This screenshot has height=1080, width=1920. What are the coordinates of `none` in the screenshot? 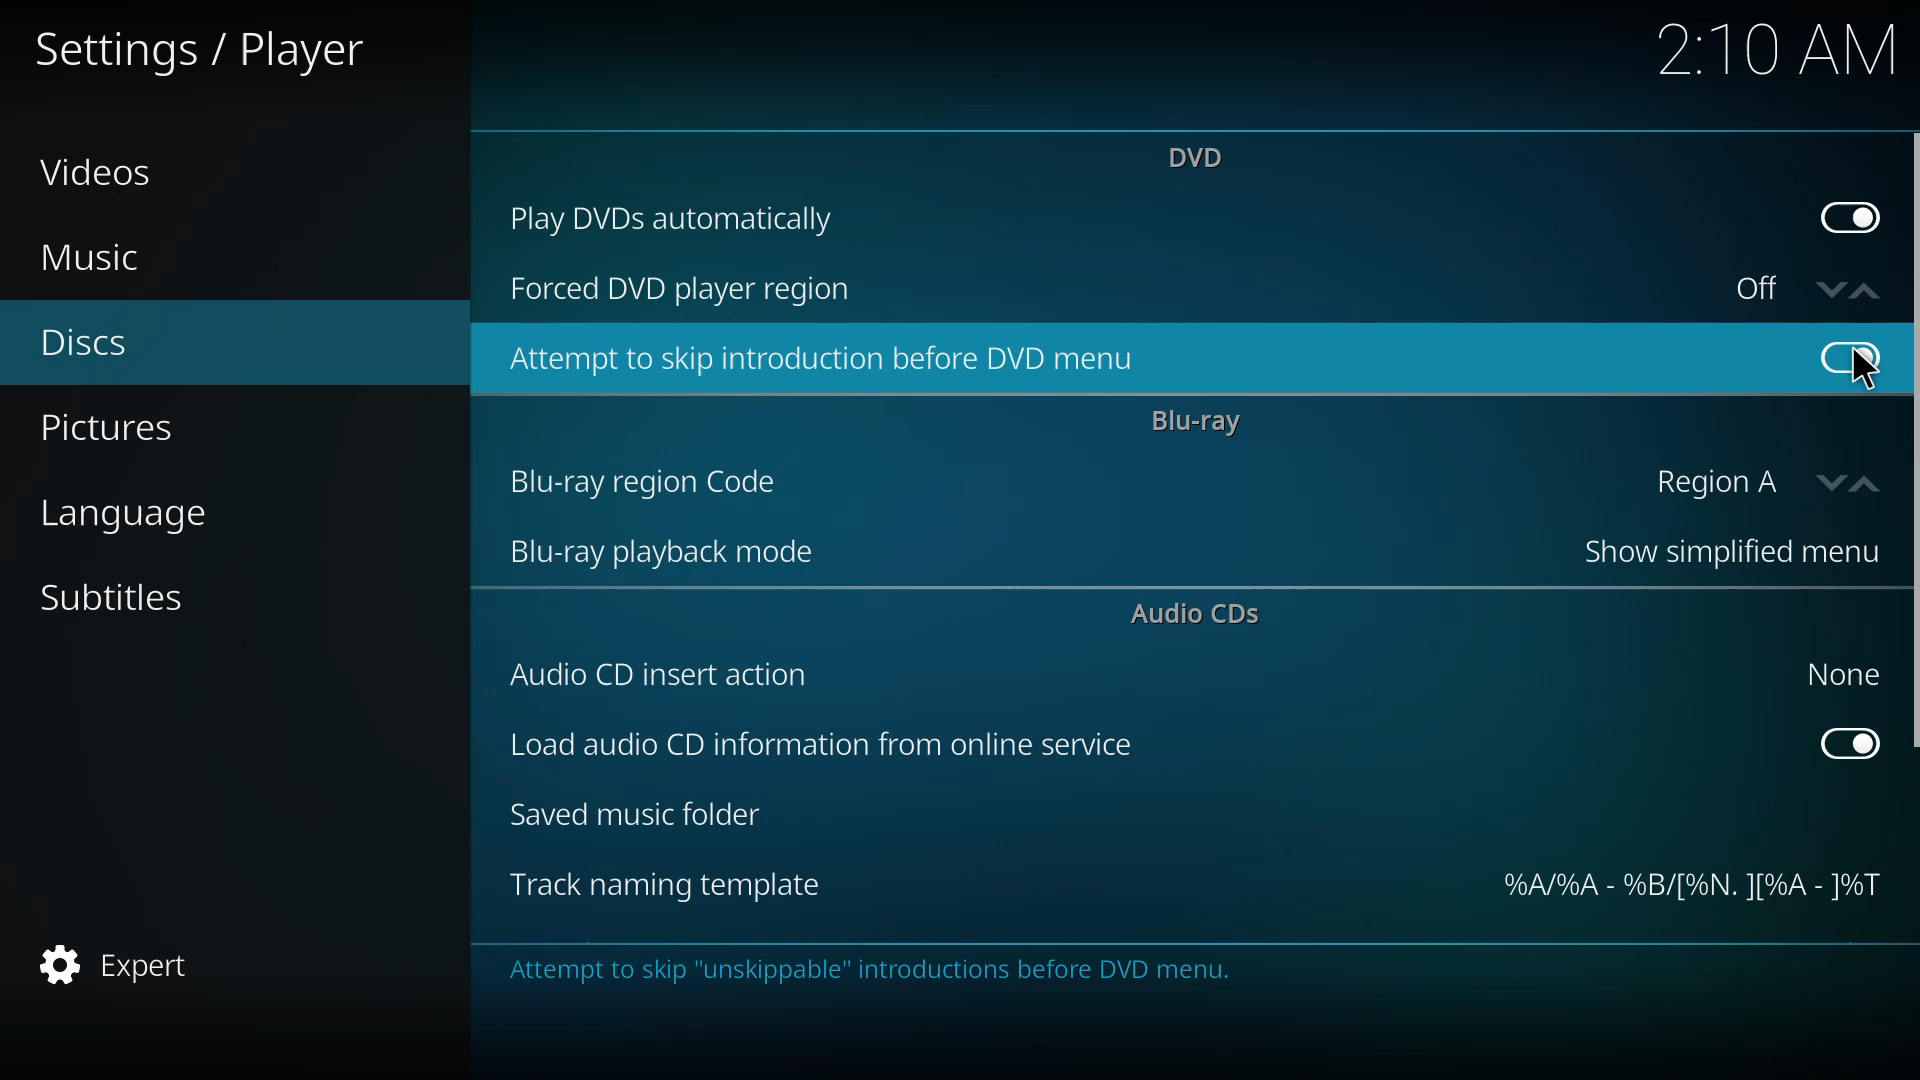 It's located at (1830, 673).